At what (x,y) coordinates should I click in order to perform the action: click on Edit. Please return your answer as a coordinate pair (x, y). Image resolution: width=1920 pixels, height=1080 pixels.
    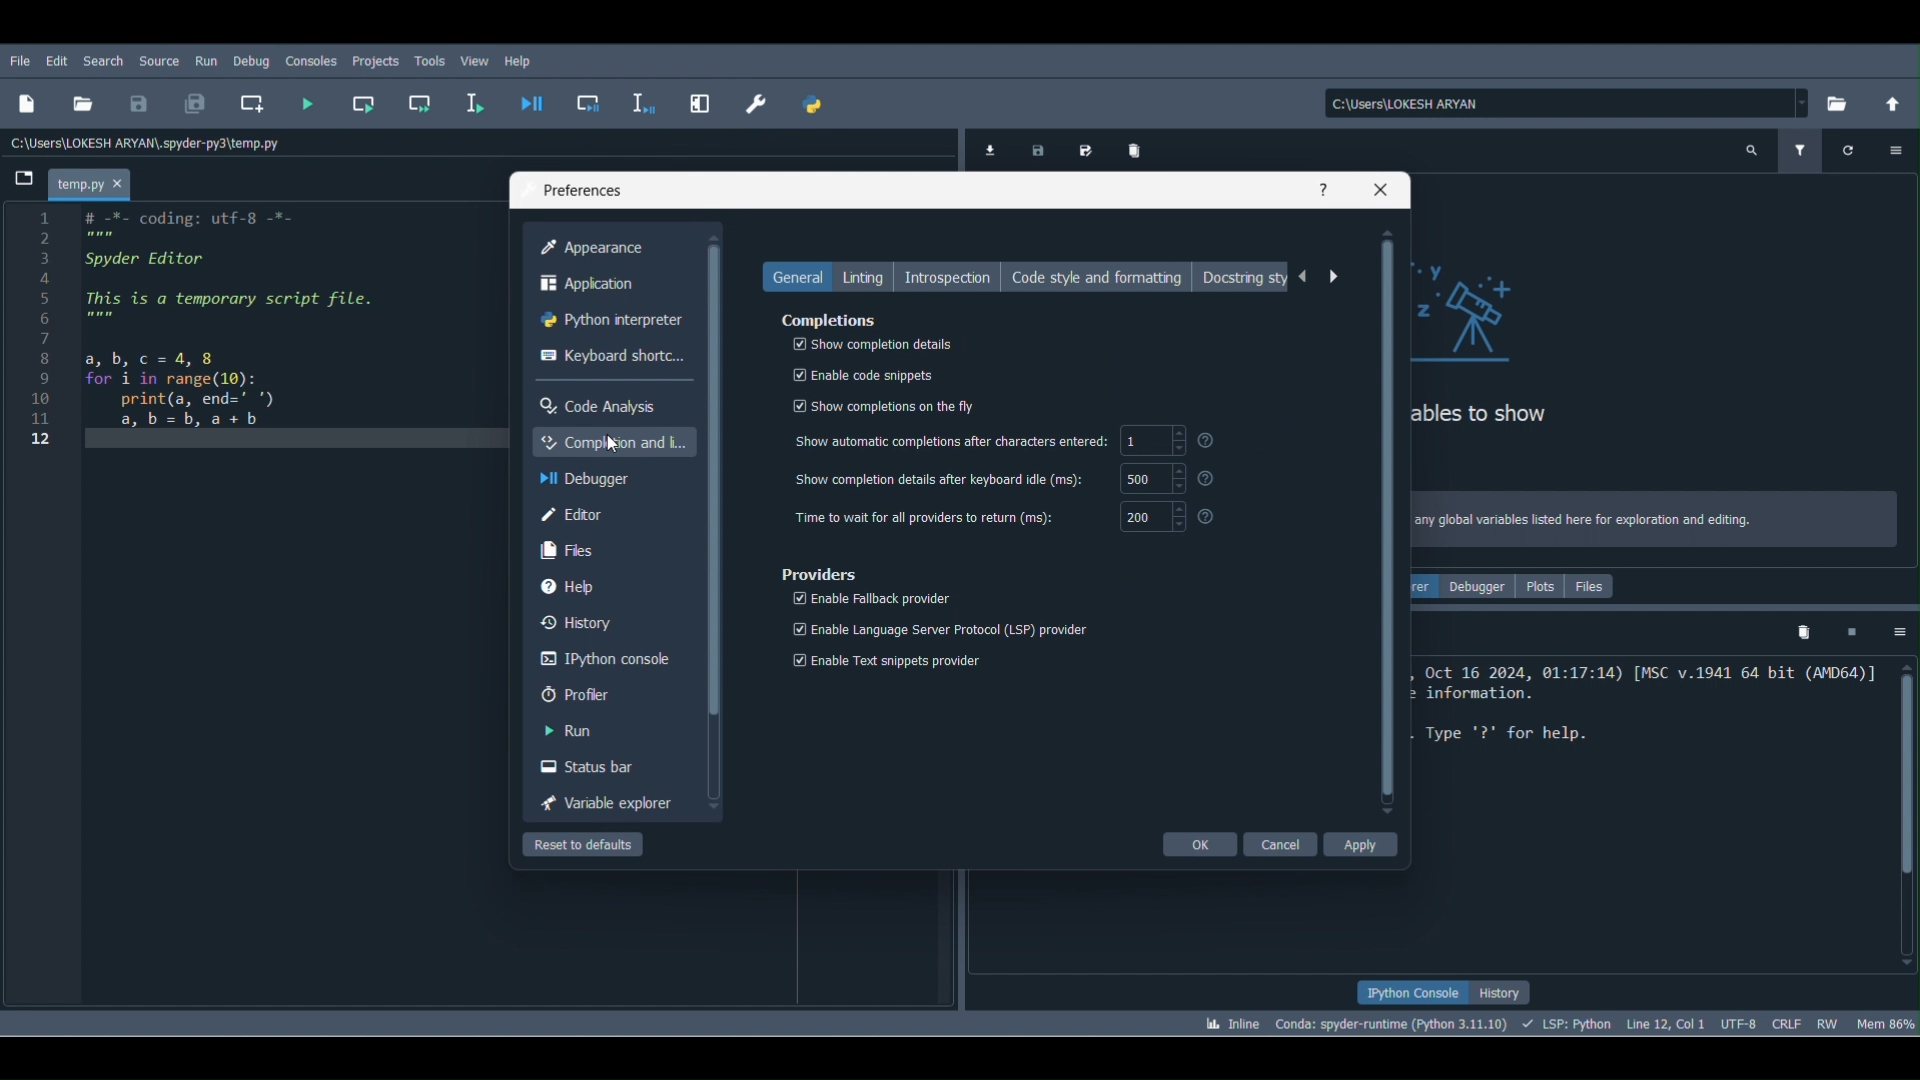
    Looking at the image, I should click on (56, 59).